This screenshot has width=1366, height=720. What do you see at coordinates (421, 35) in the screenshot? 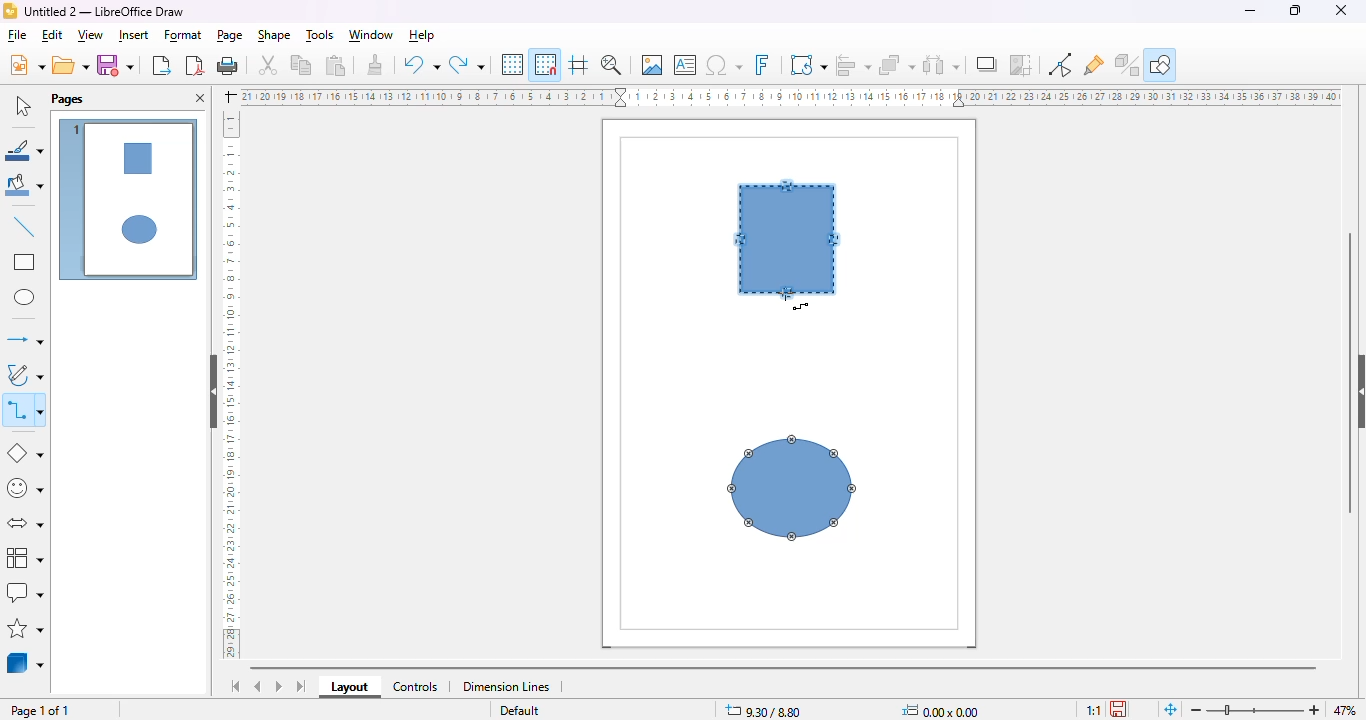
I see `help` at bounding box center [421, 35].